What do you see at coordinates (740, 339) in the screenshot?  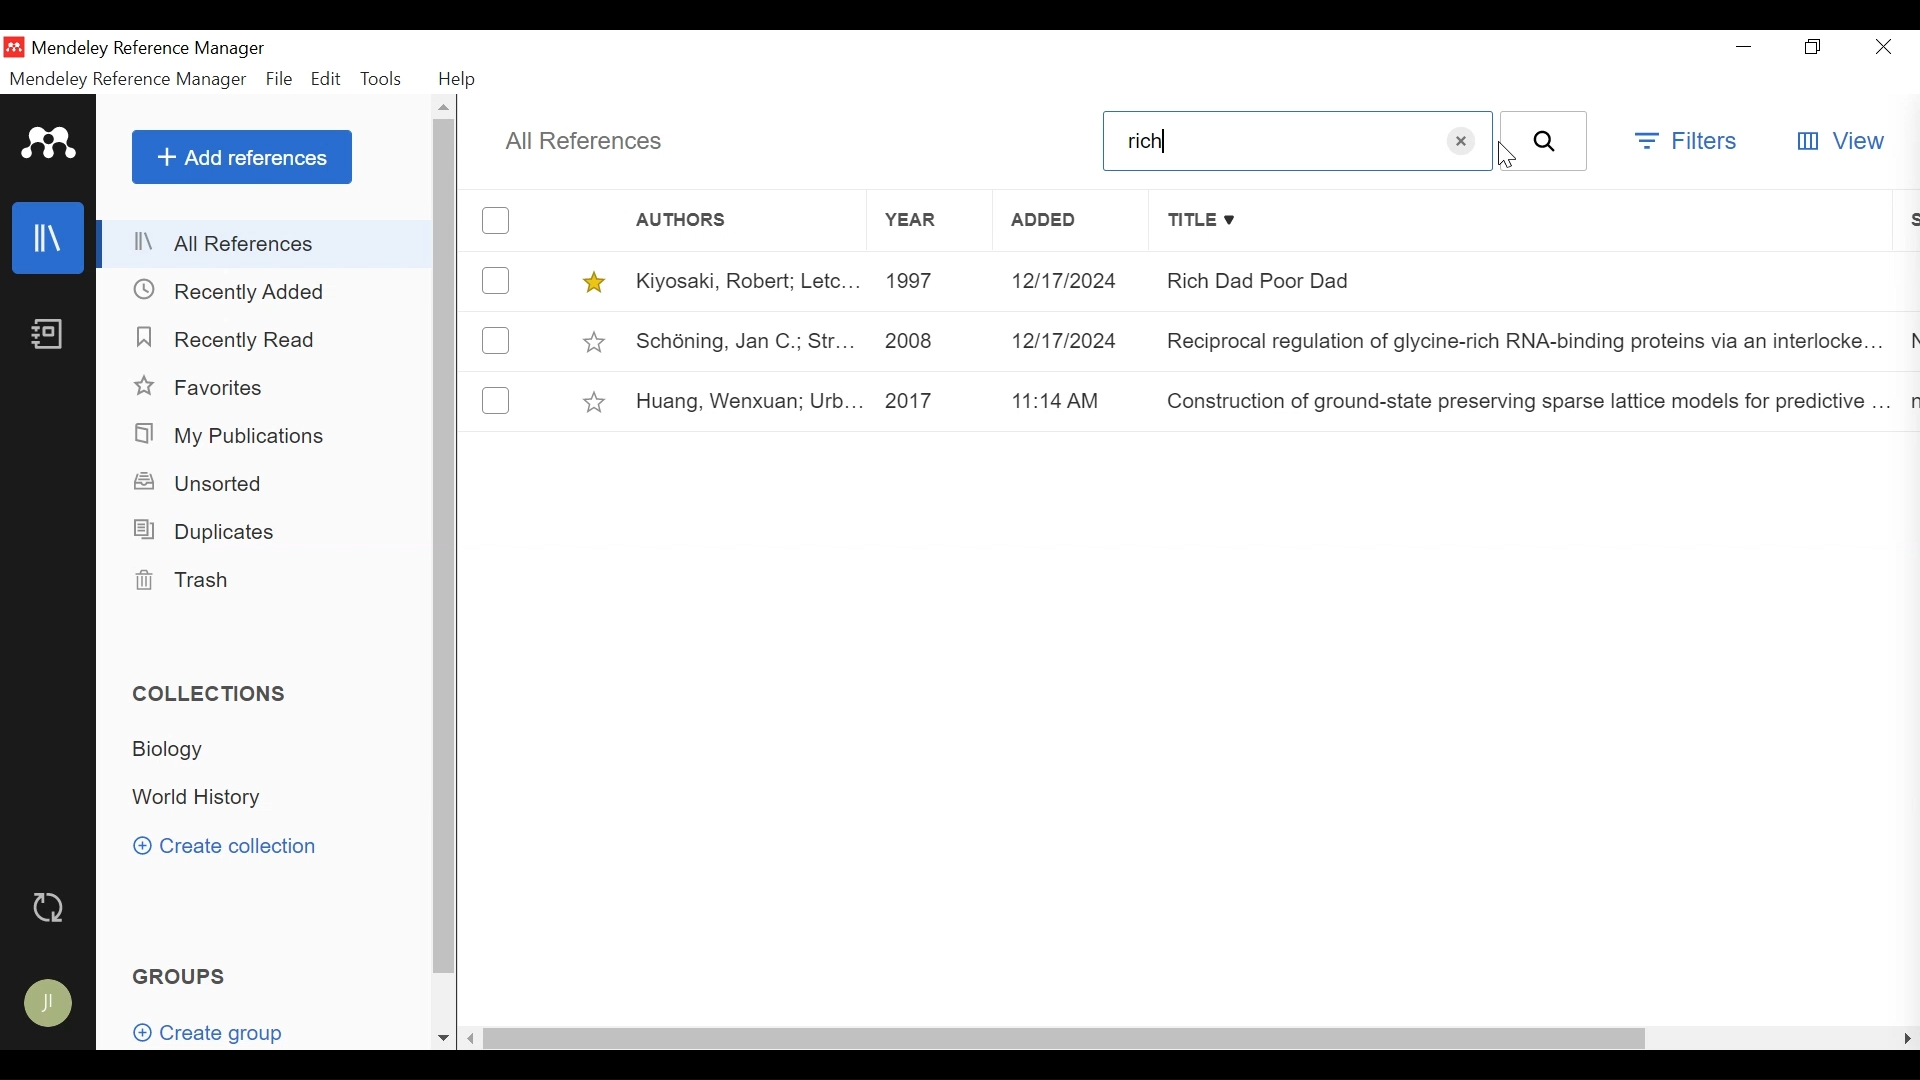 I see `Jan C. Schöning` at bounding box center [740, 339].